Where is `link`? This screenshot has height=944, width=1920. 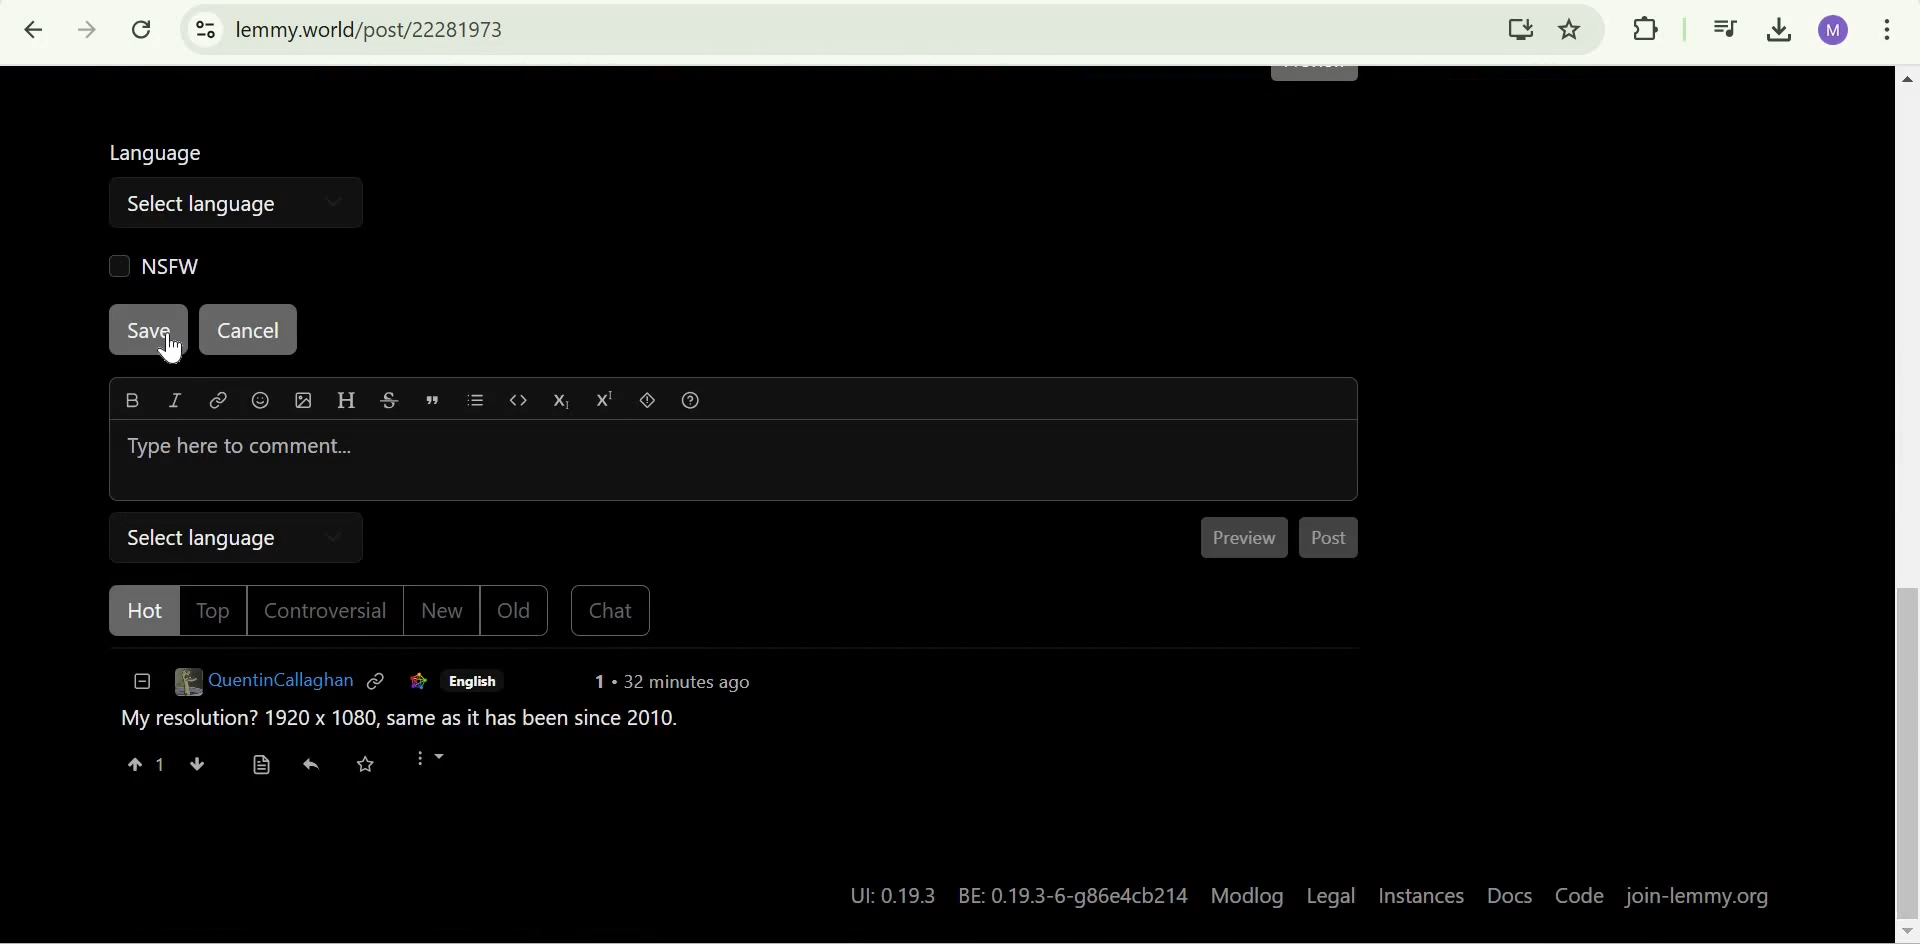
link is located at coordinates (216, 404).